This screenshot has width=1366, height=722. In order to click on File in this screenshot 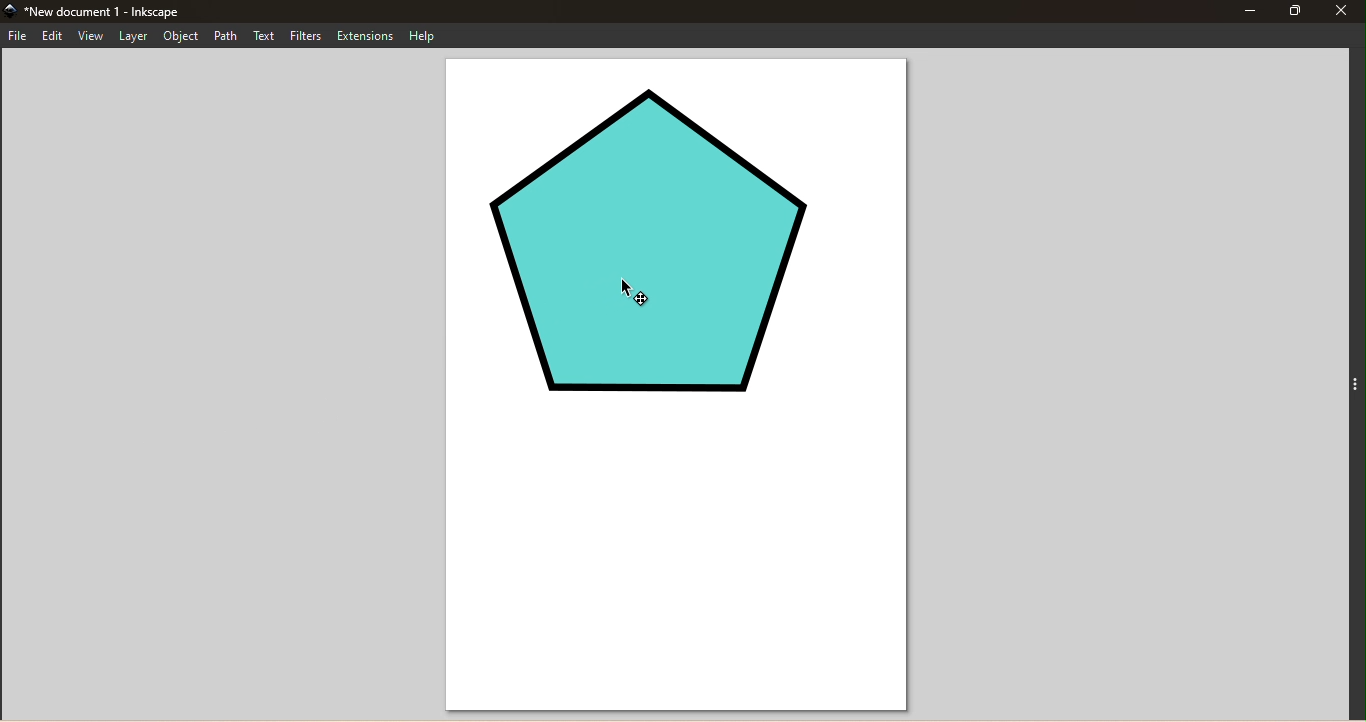, I will do `click(18, 37)`.